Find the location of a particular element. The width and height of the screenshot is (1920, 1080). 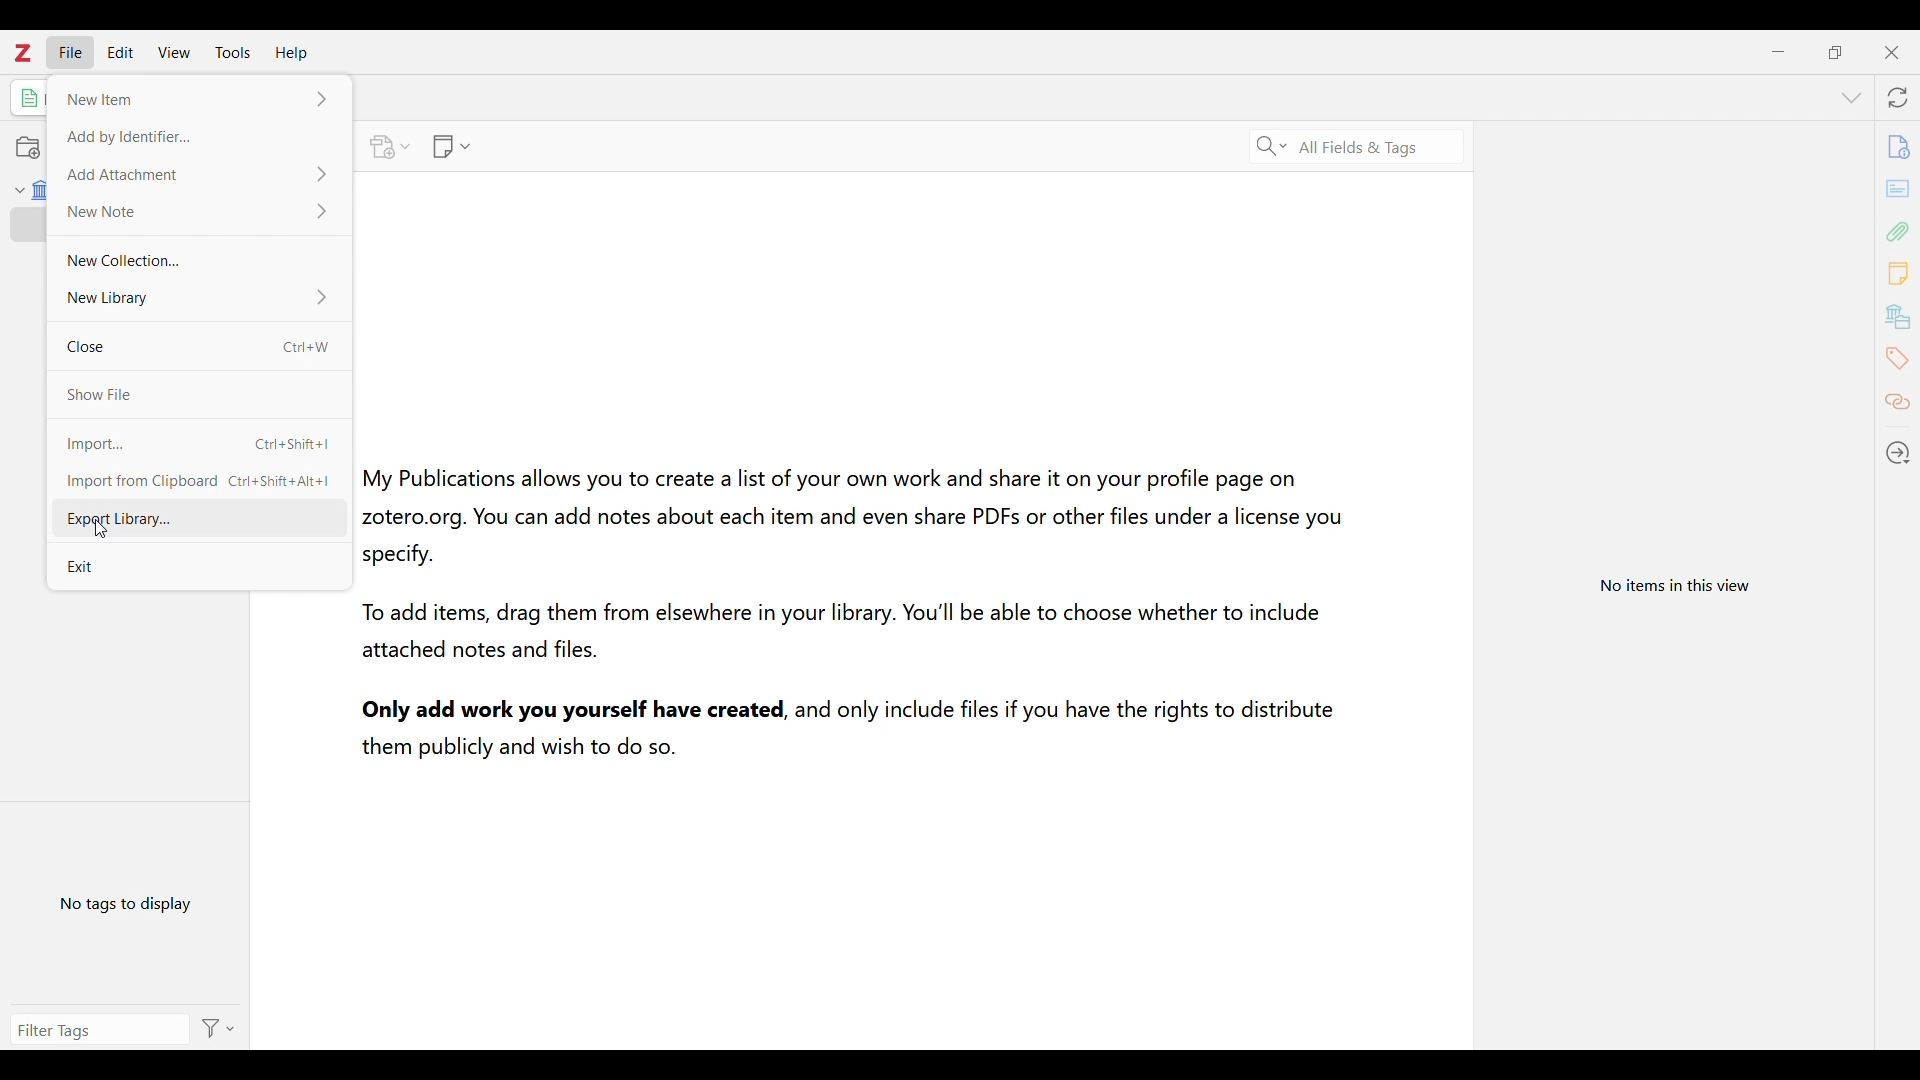

View is located at coordinates (174, 52).